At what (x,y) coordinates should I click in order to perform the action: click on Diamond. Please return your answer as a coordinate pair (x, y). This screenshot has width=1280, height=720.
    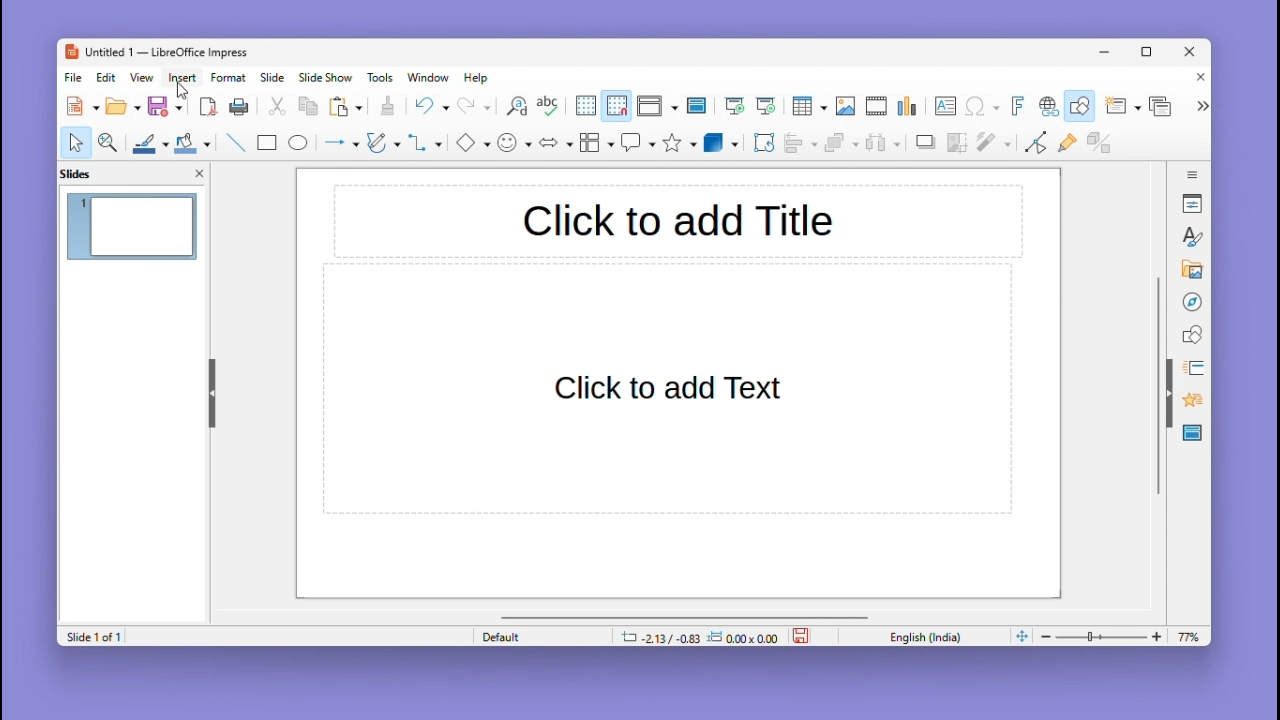
    Looking at the image, I should click on (472, 143).